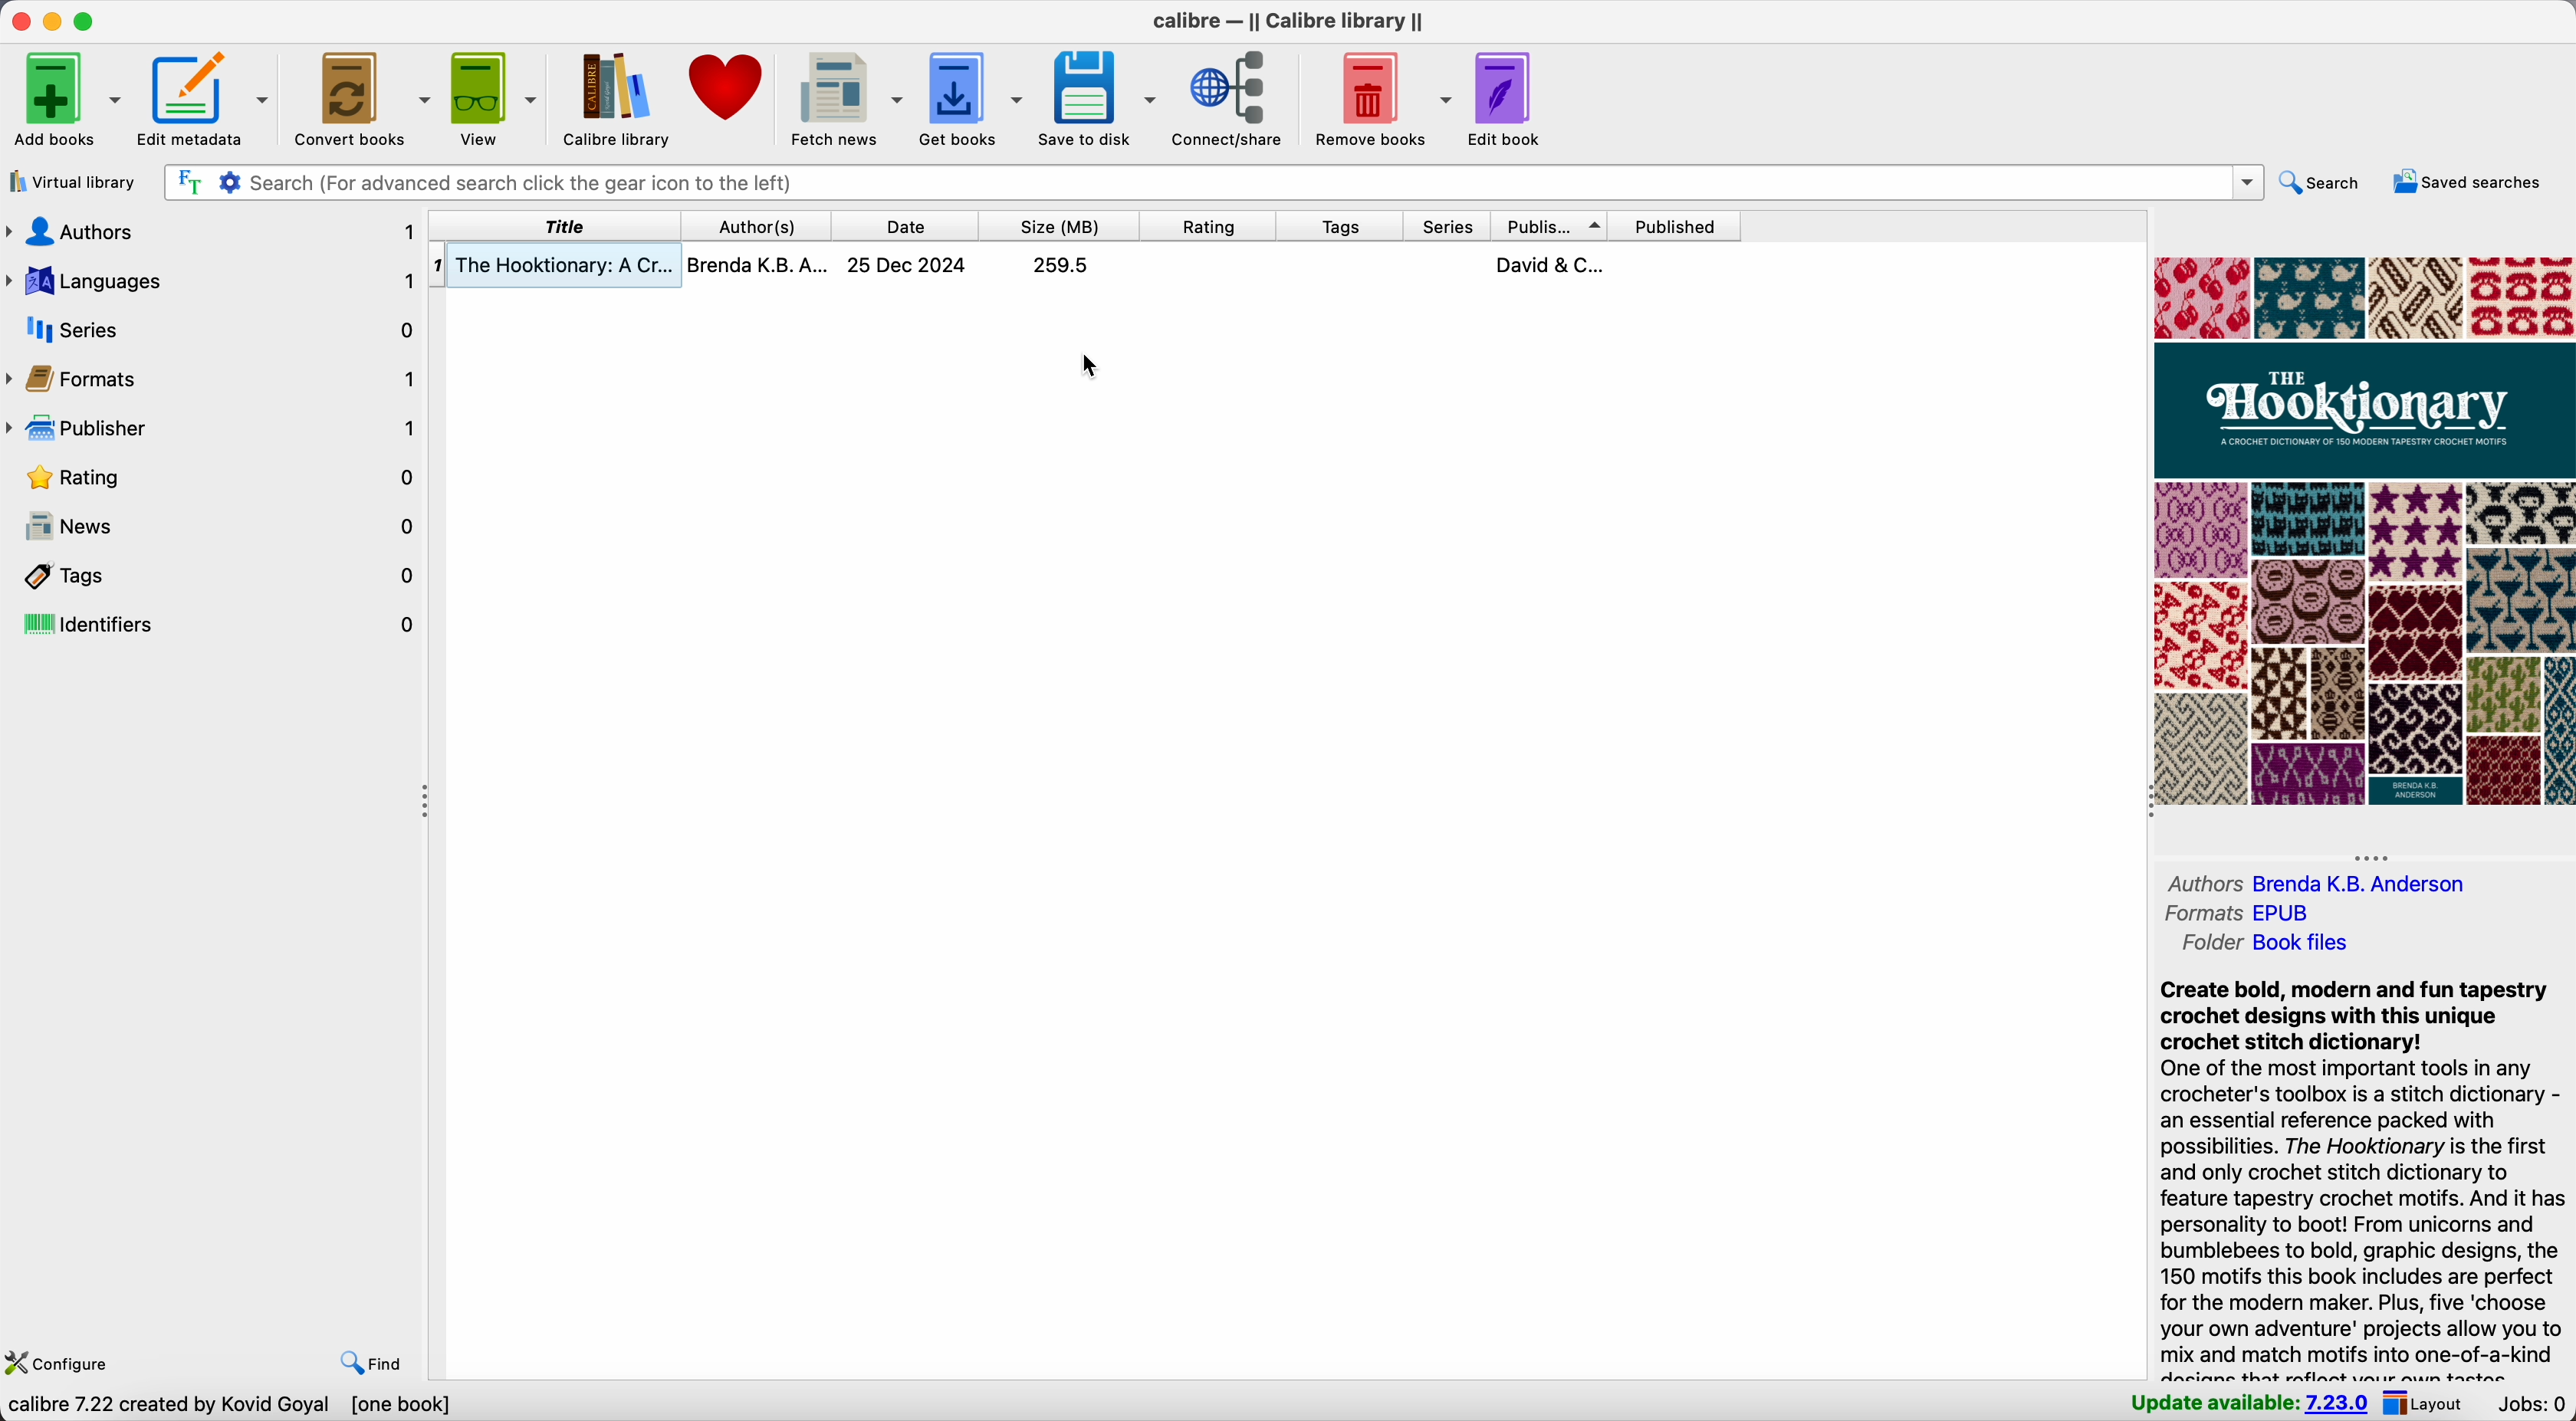 This screenshot has width=2576, height=1421. Describe the element at coordinates (211, 282) in the screenshot. I see `languages` at that location.